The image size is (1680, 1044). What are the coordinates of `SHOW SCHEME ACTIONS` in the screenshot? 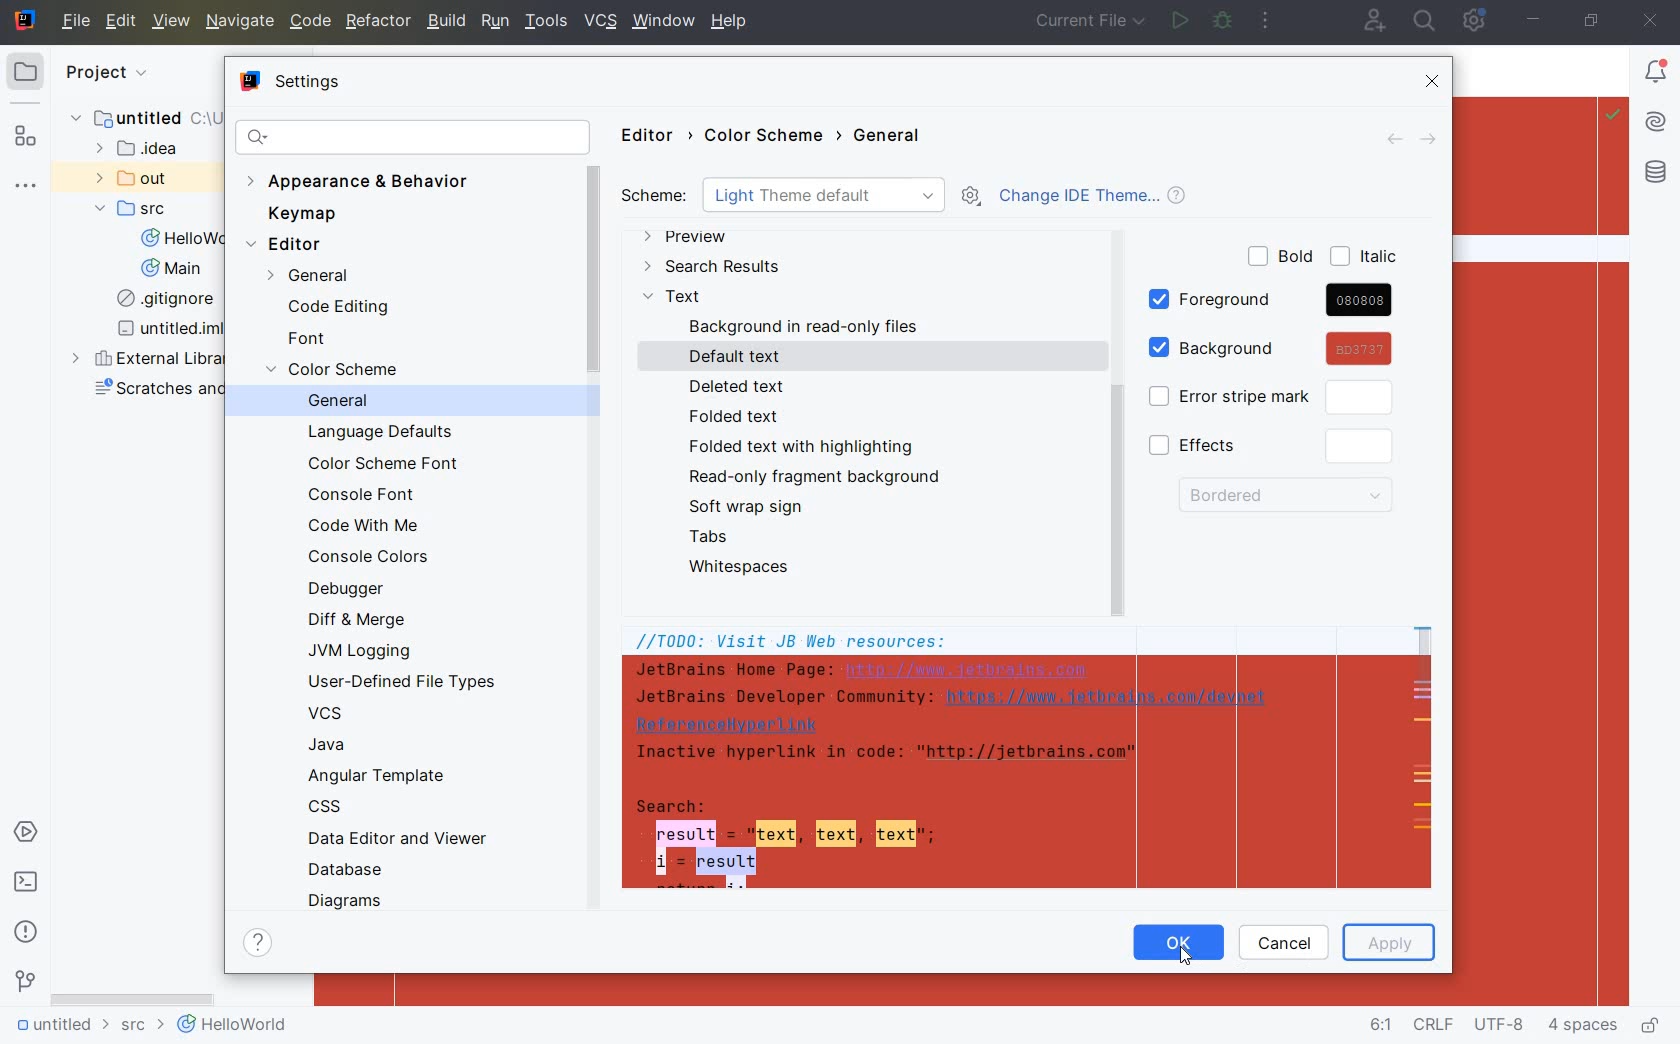 It's located at (970, 197).